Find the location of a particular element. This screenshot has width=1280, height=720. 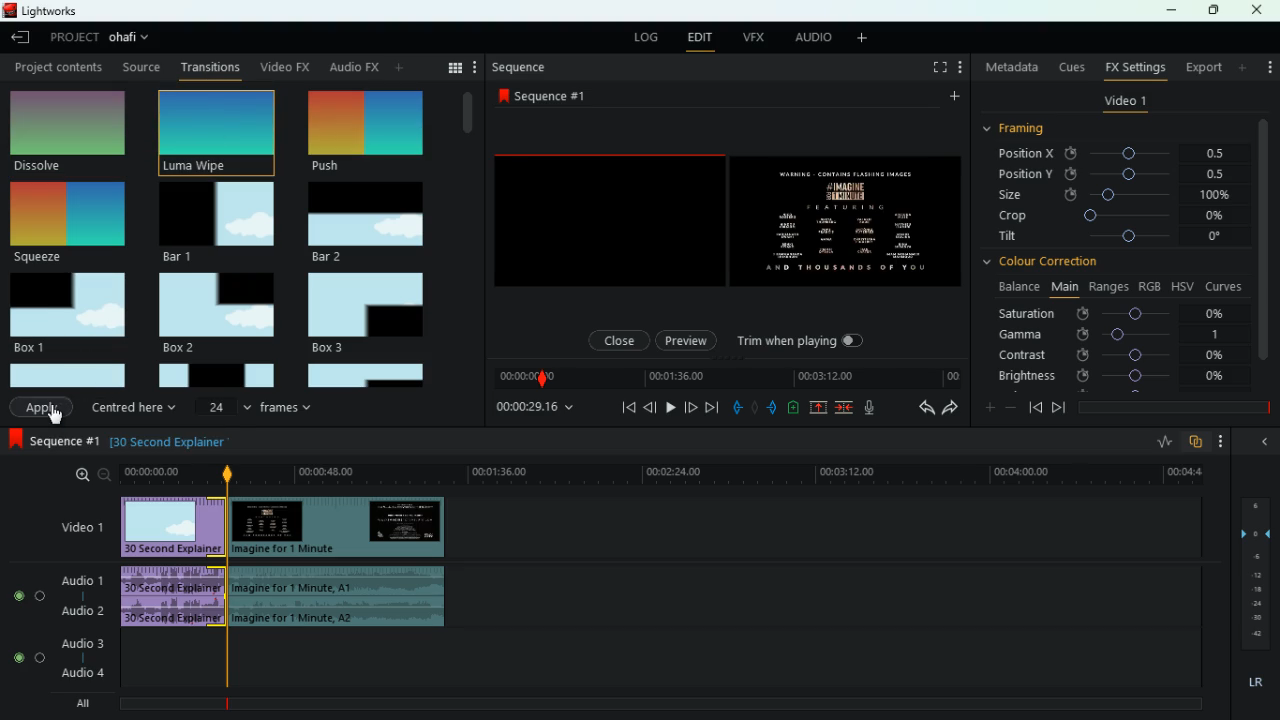

edit is located at coordinates (699, 39).